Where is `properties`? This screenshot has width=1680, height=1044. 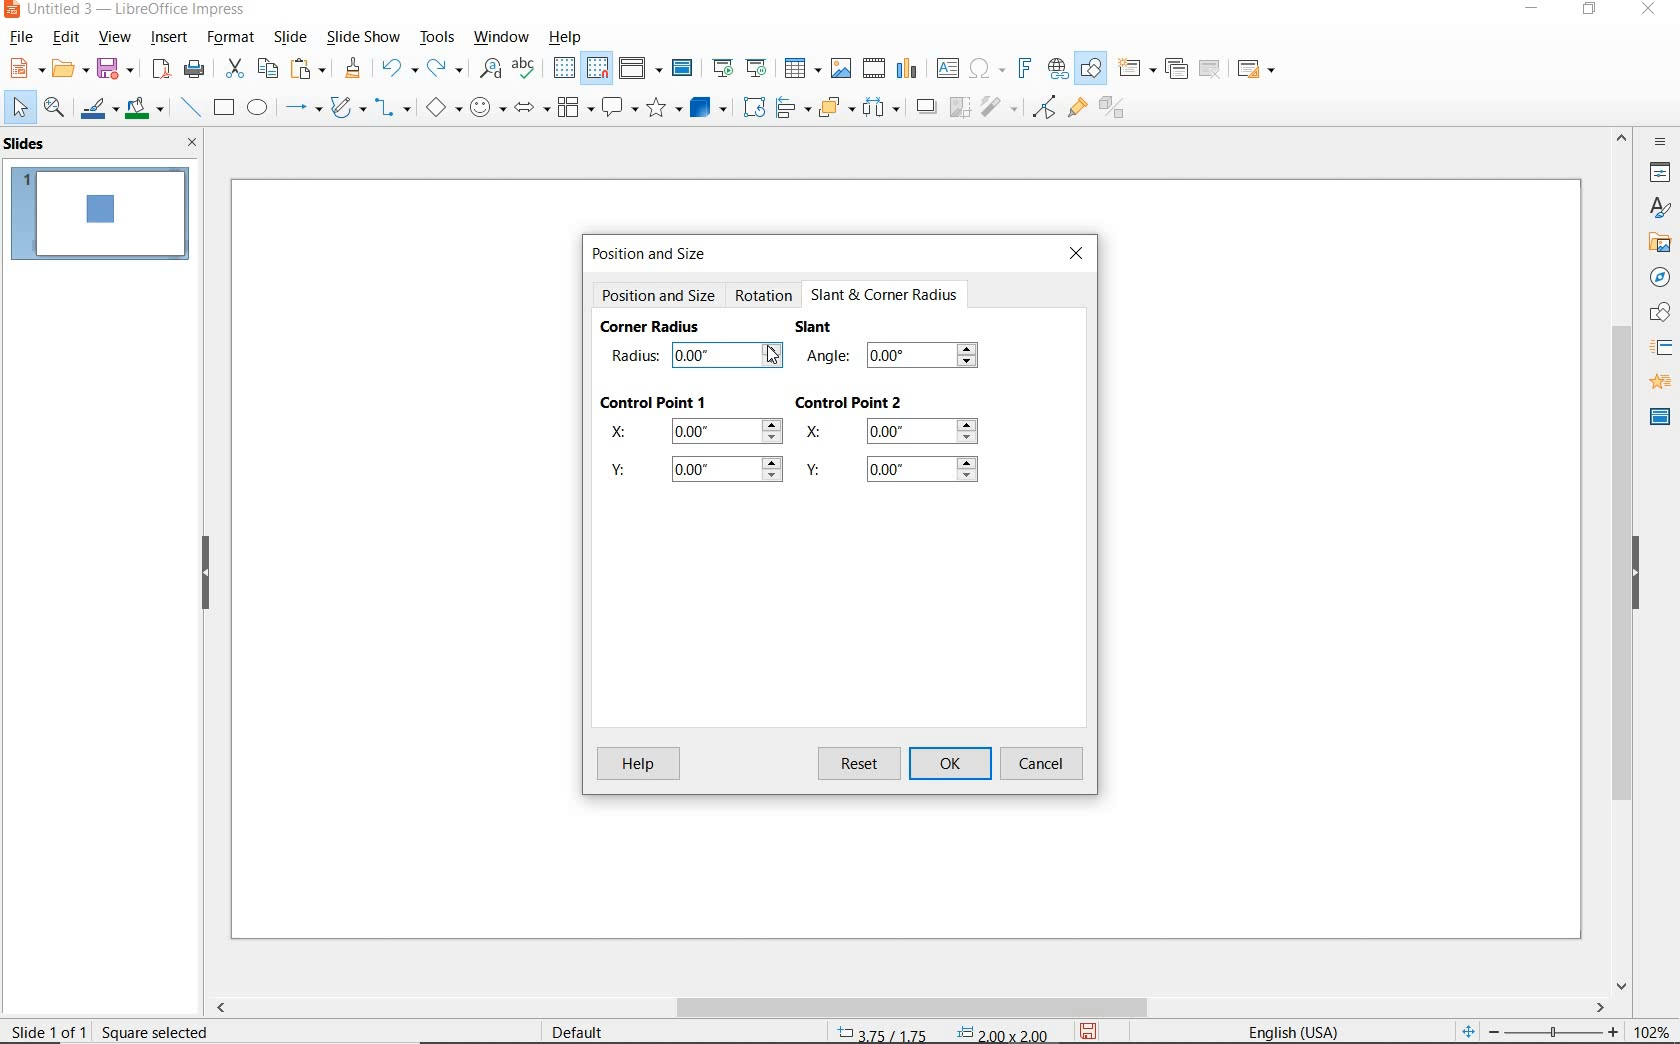
properties is located at coordinates (1657, 174).